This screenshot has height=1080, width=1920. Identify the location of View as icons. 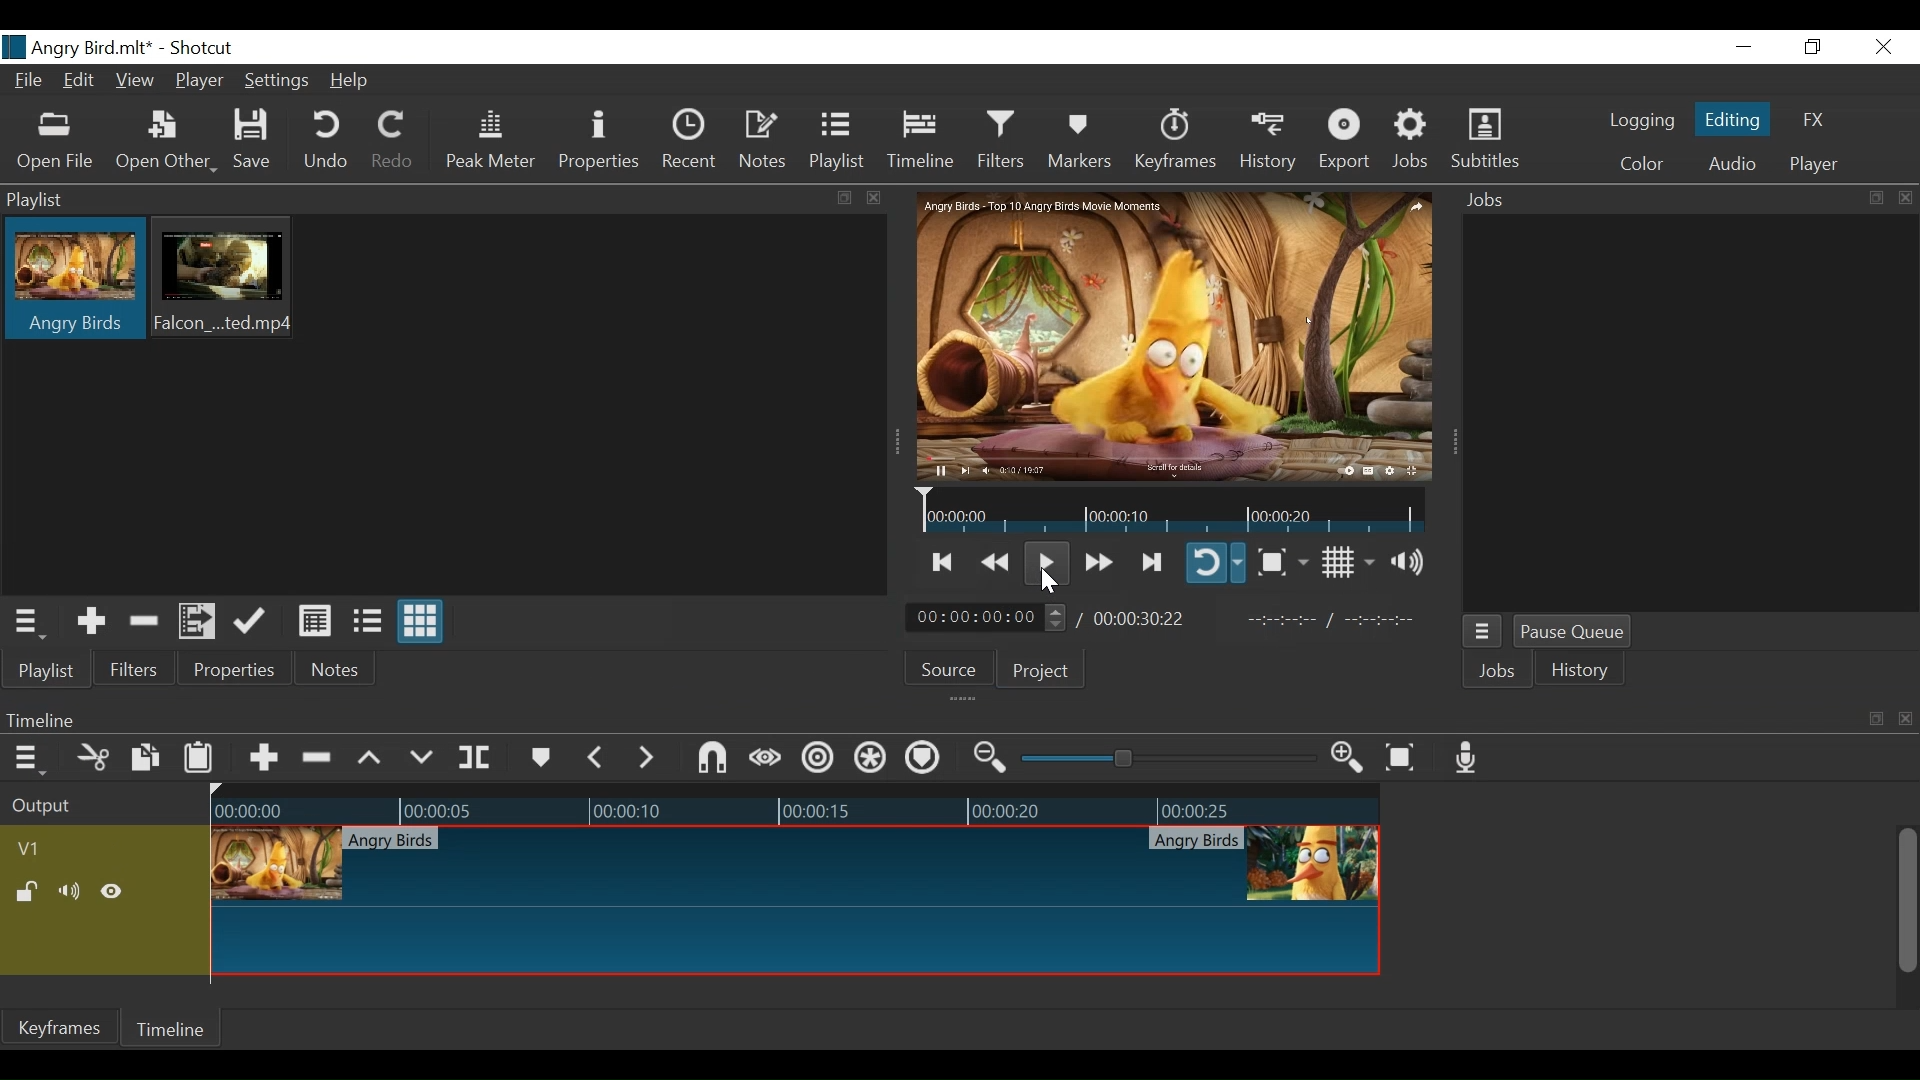
(422, 623).